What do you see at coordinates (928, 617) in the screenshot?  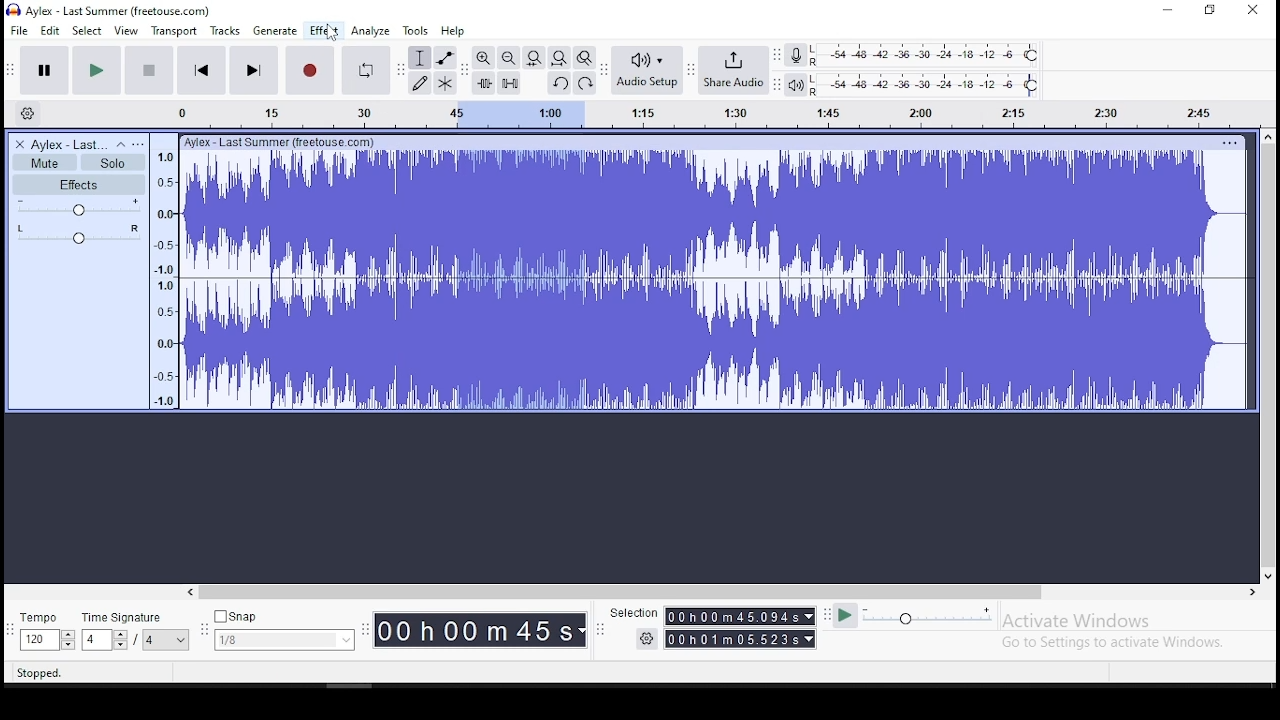 I see `playback speed` at bounding box center [928, 617].